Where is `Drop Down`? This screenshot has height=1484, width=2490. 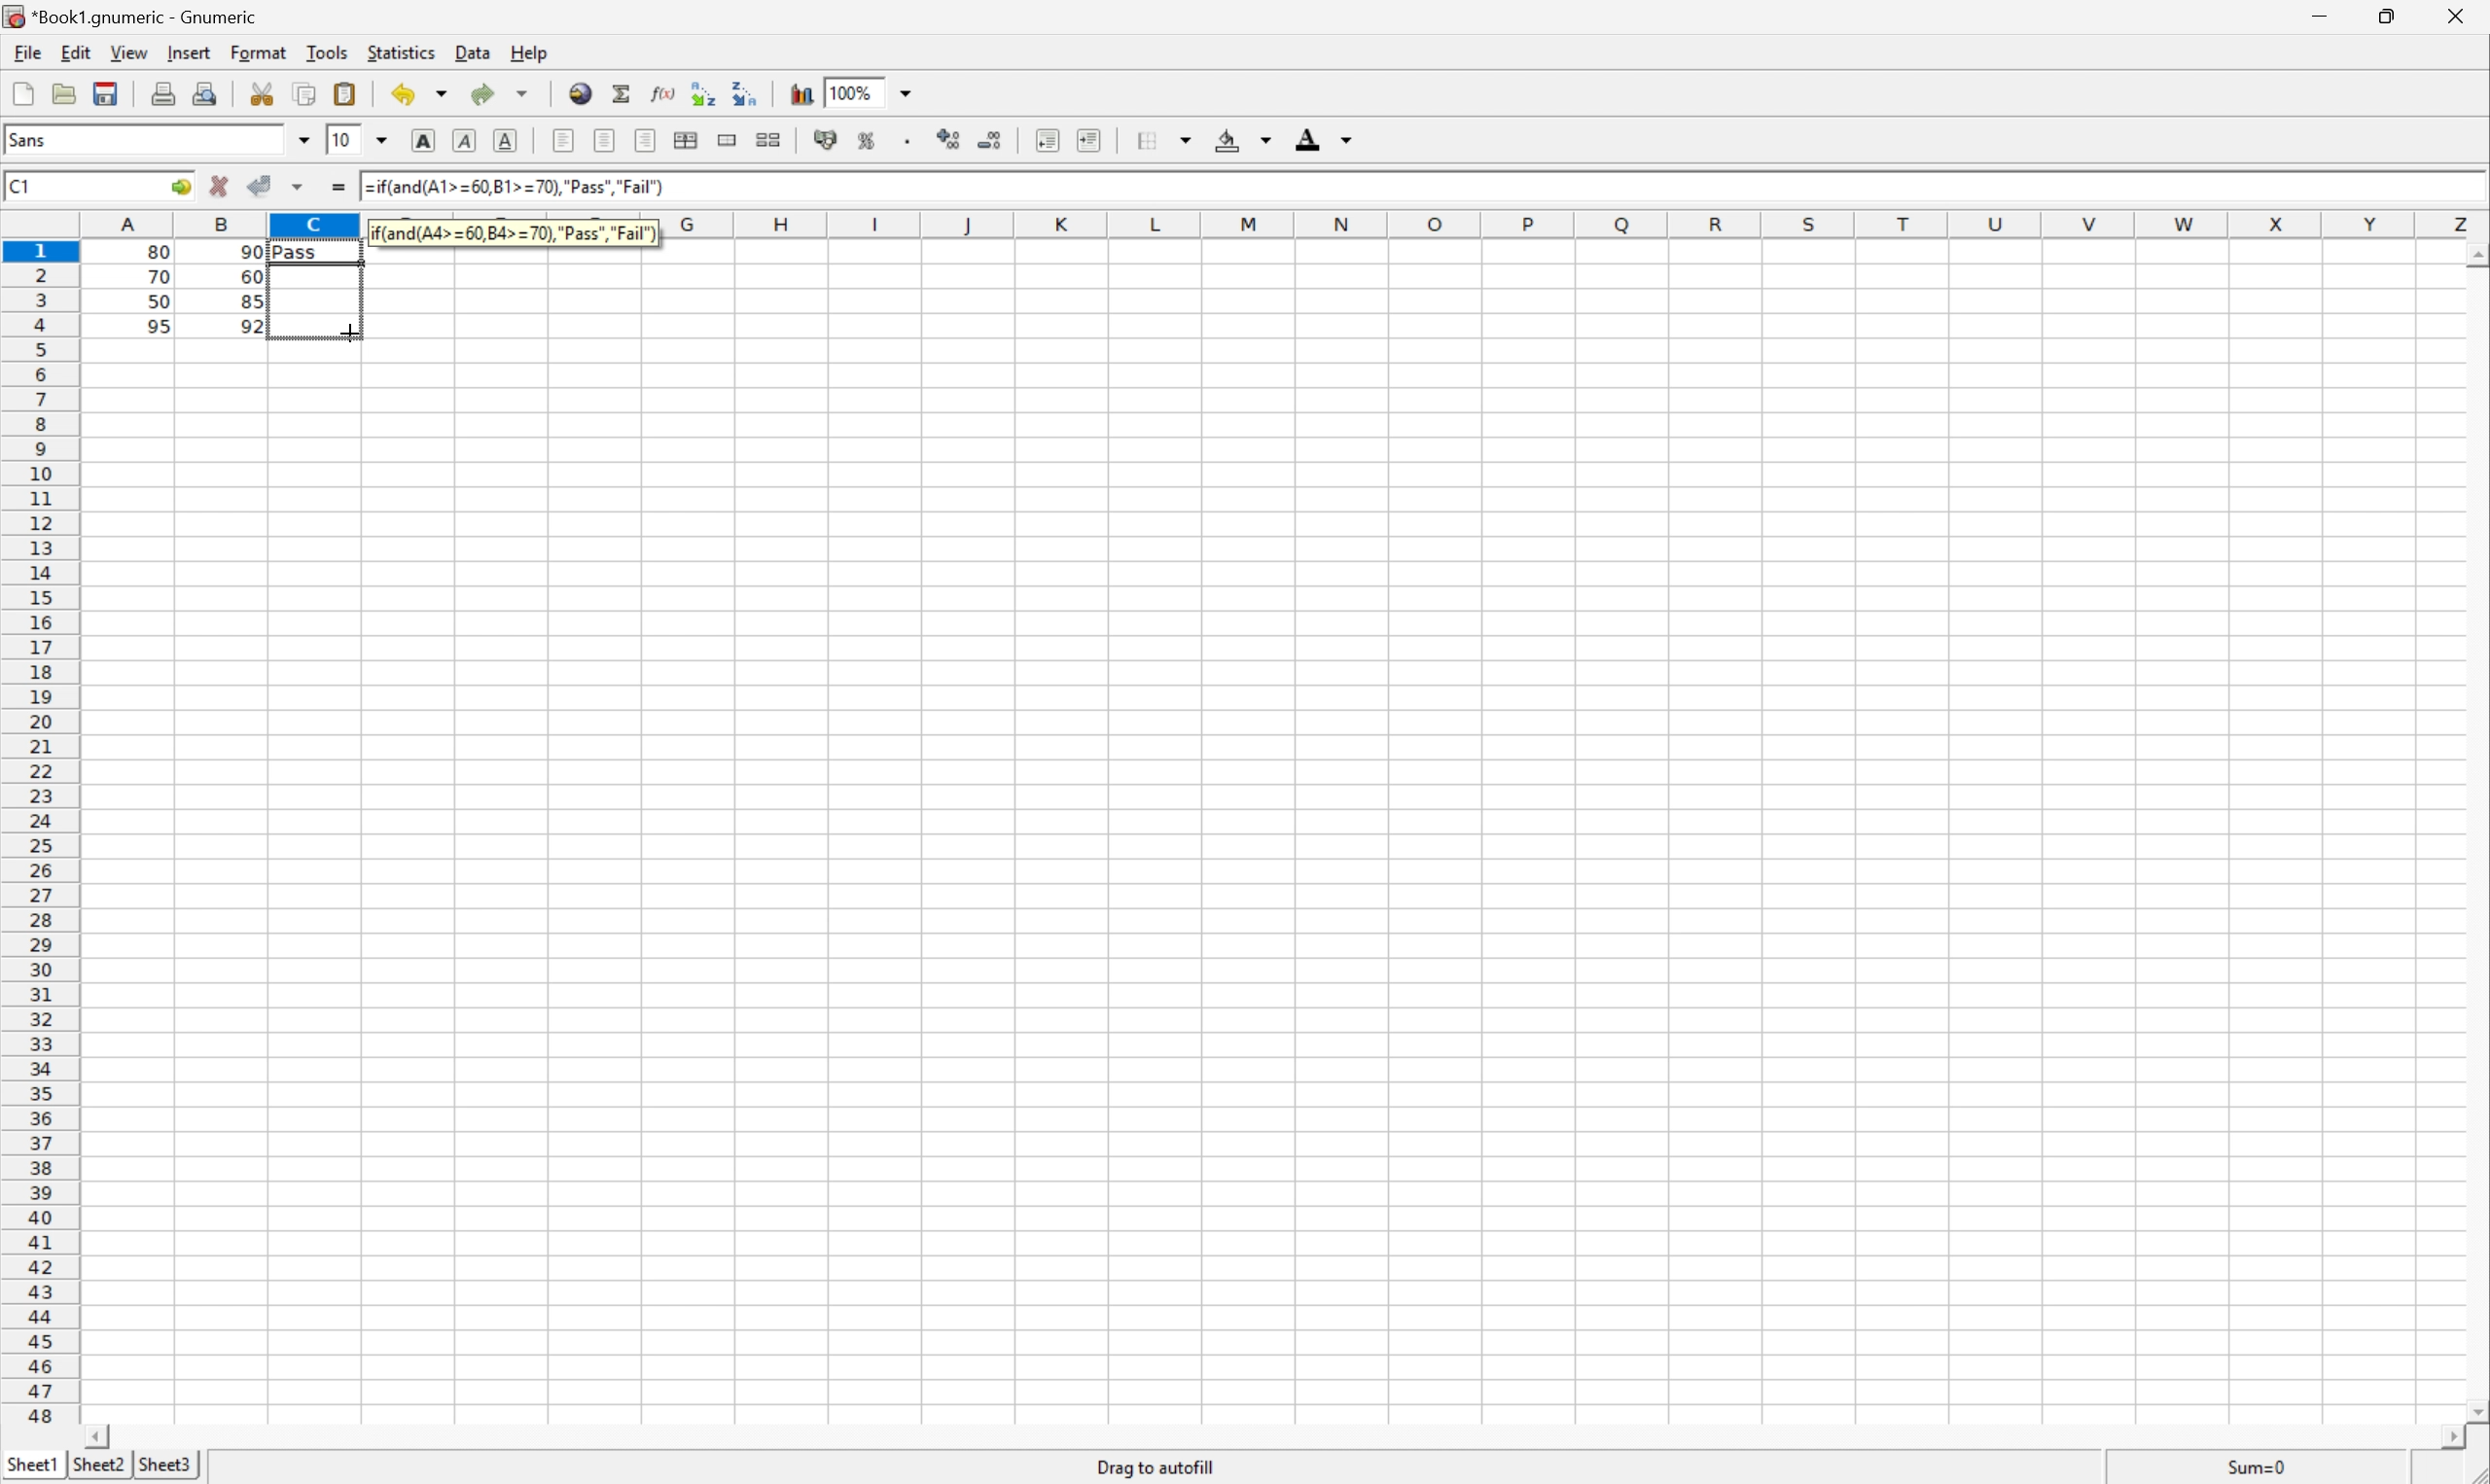
Drop Down is located at coordinates (438, 95).